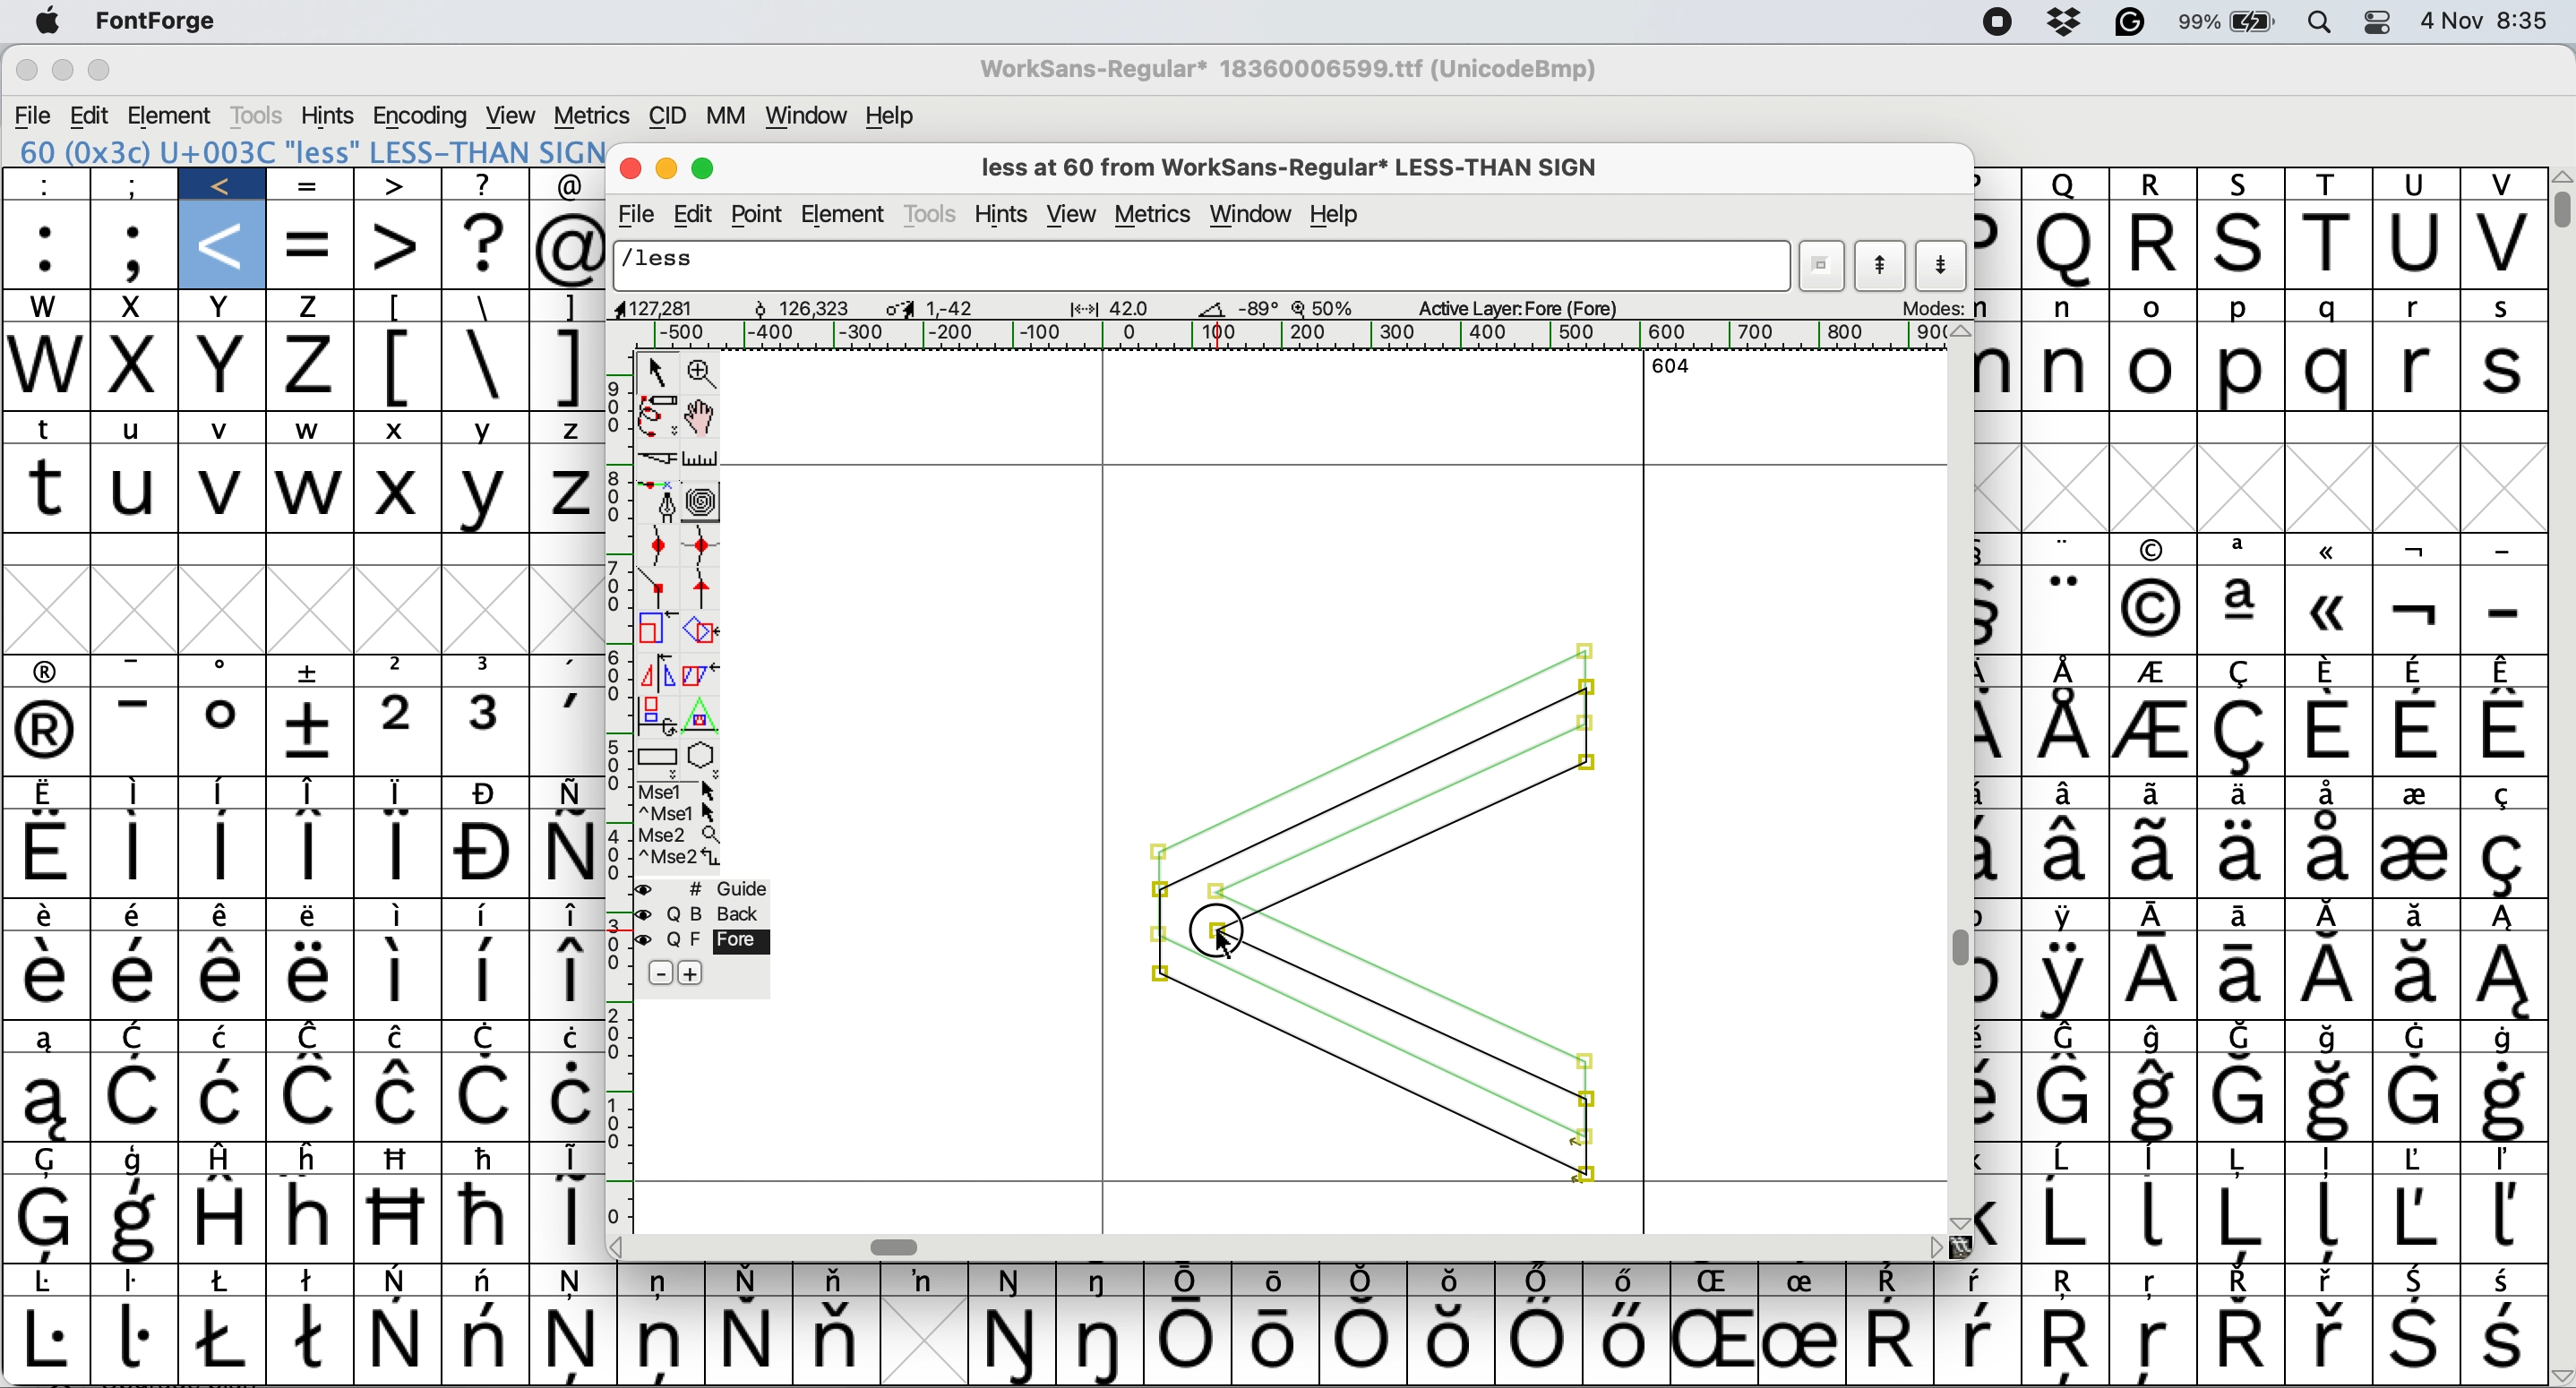  I want to click on 60 (0x3c) U+003C "less" LESS-THAN SIGN, so click(310, 150).